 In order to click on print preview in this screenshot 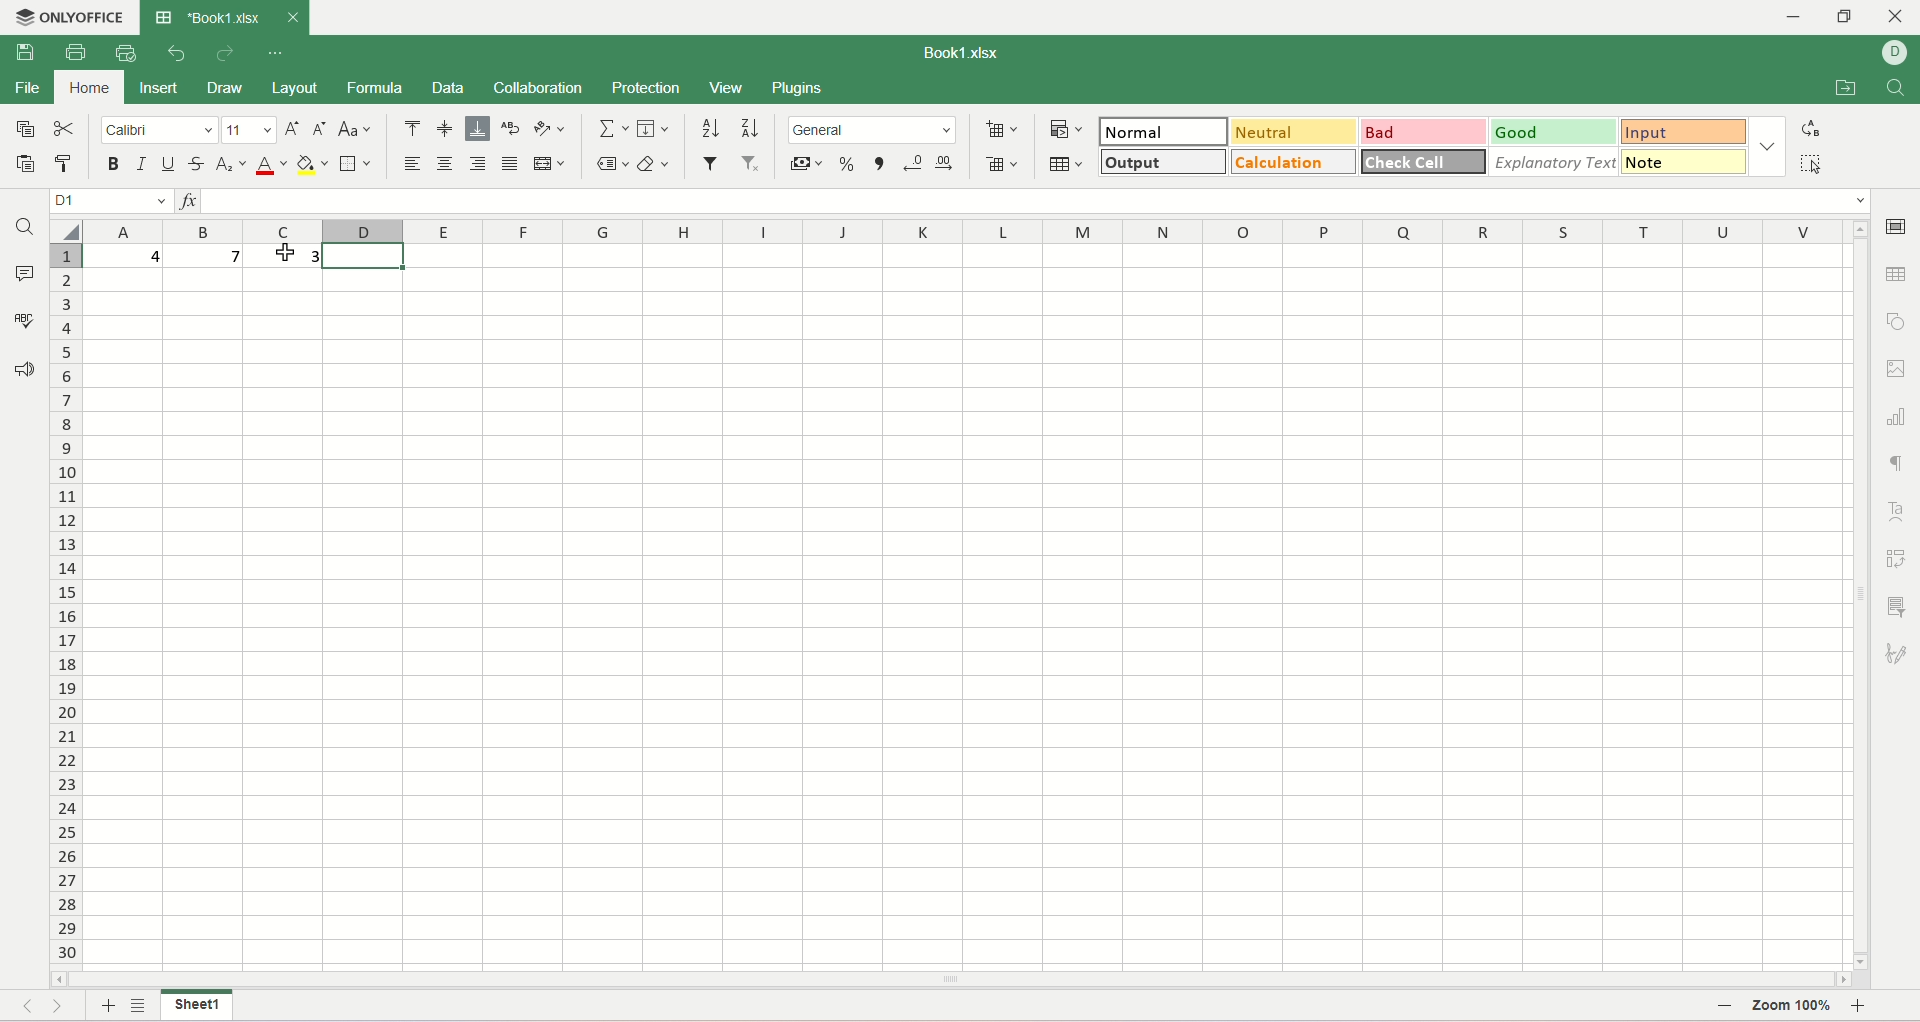, I will do `click(131, 53)`.